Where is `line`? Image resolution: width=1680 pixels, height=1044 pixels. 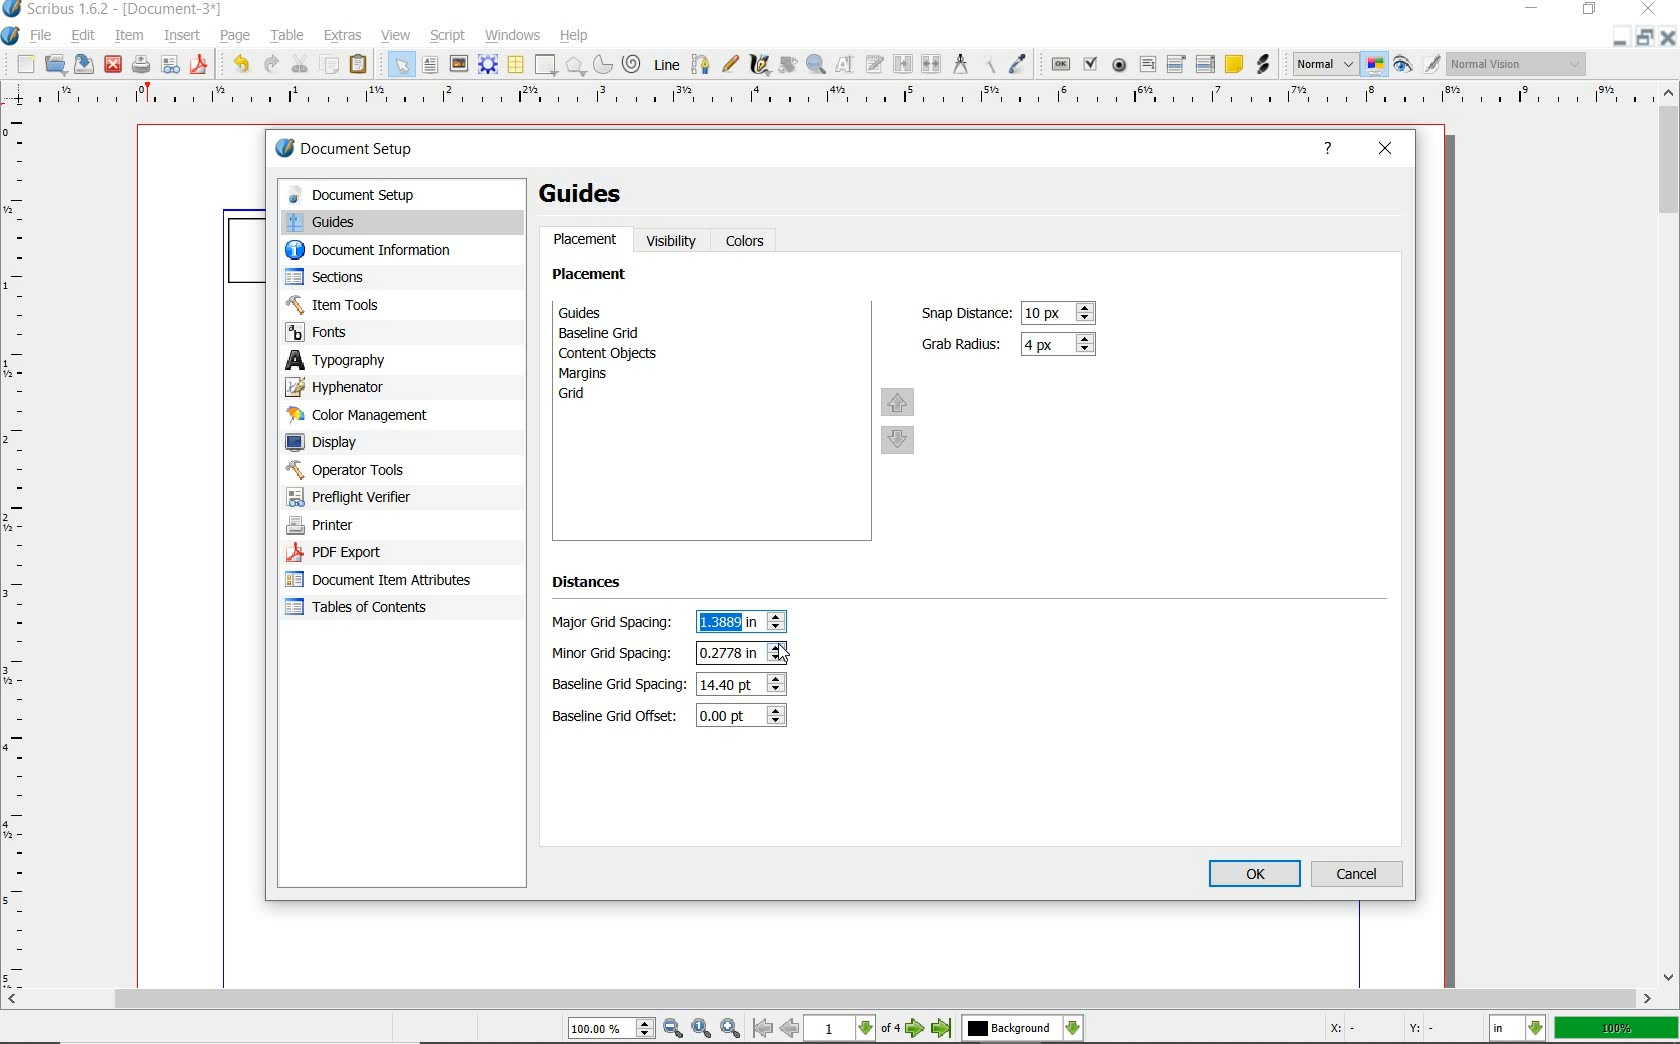
line is located at coordinates (666, 63).